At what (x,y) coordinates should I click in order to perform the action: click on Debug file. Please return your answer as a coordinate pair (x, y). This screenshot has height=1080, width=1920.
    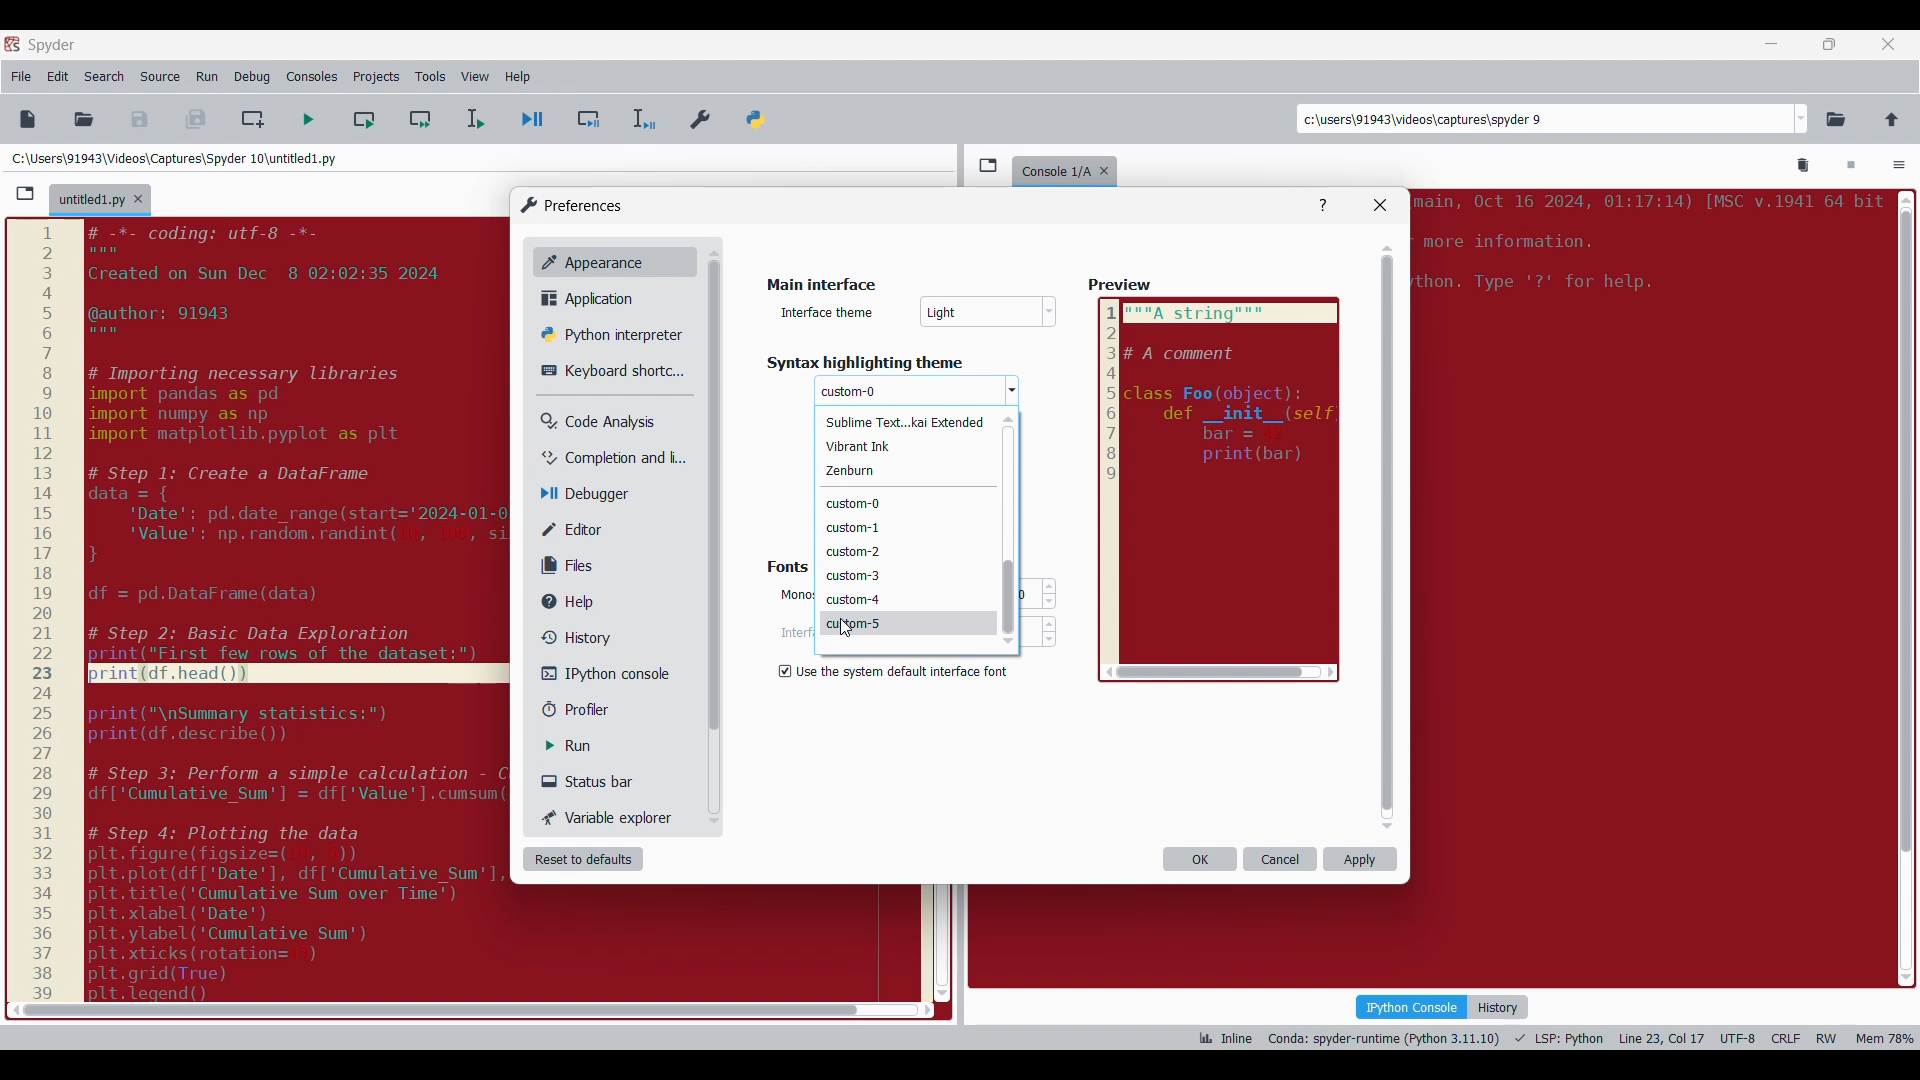
    Looking at the image, I should click on (533, 120).